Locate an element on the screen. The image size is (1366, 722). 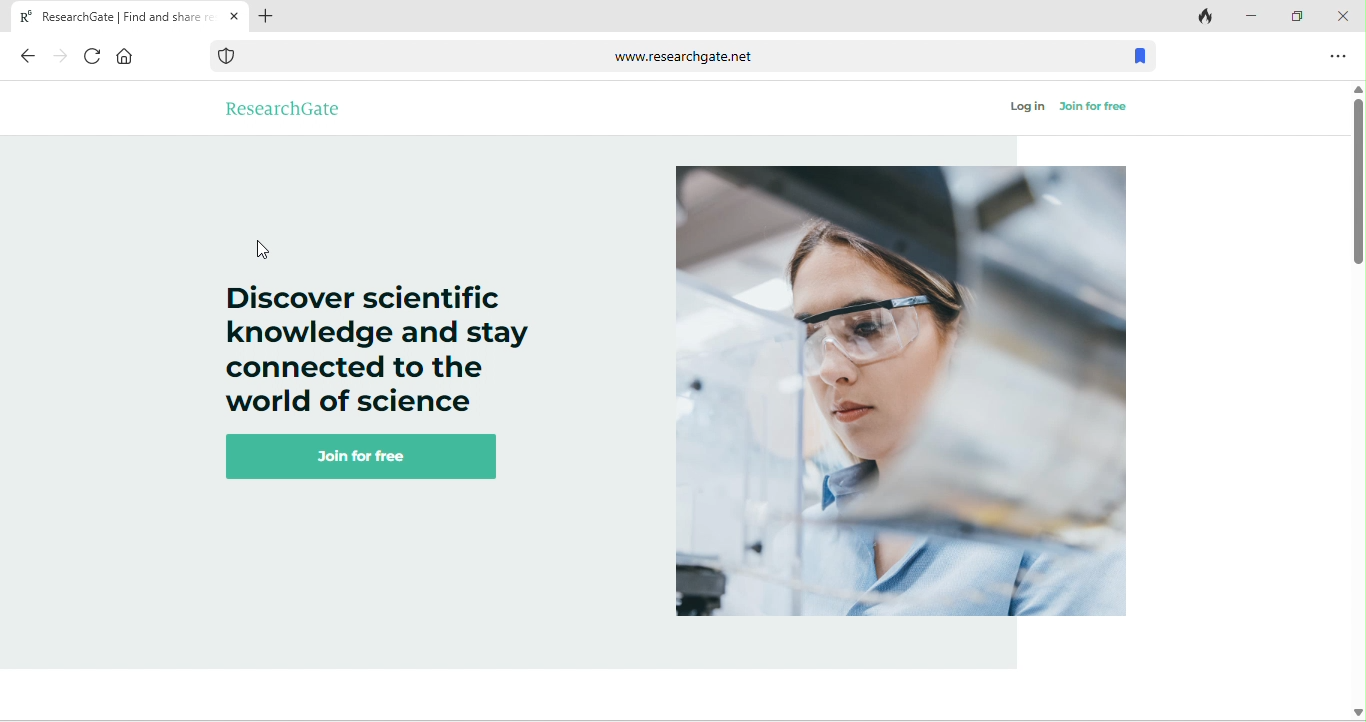
log in is located at coordinates (1025, 108).